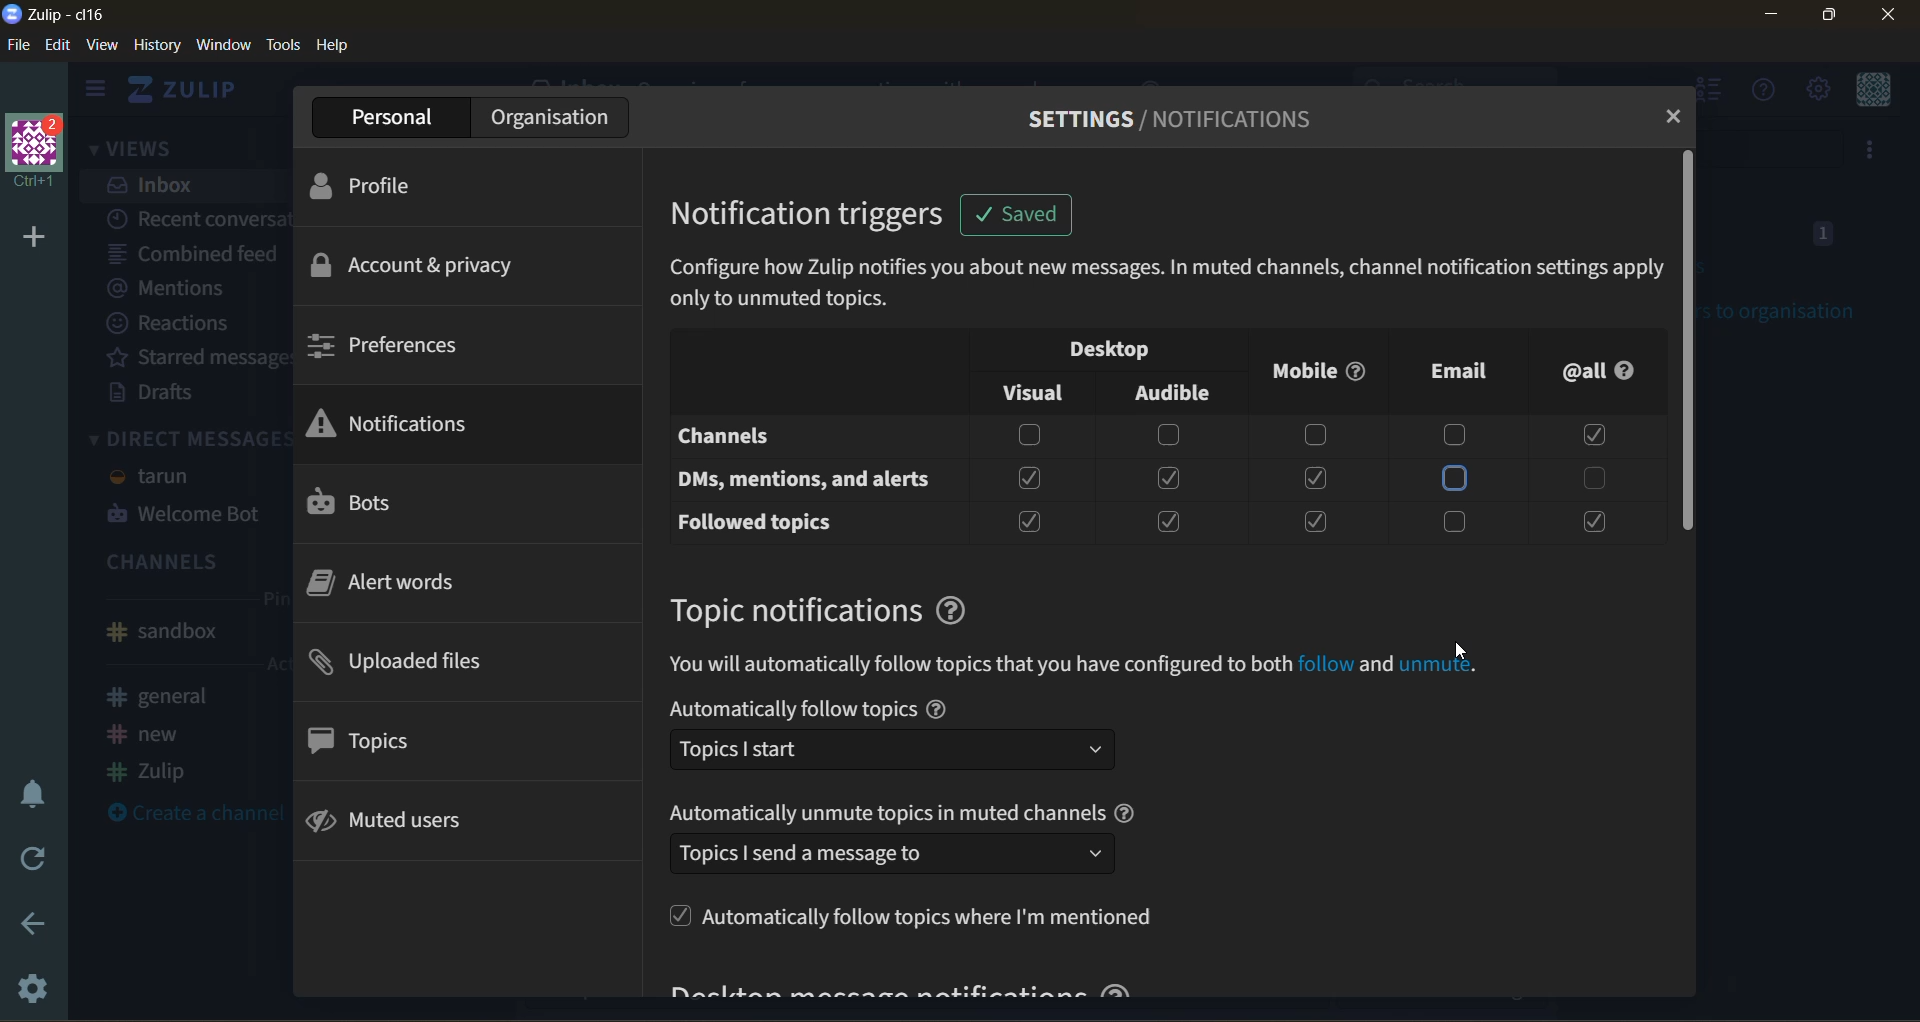 This screenshot has height=1022, width=1920. Describe the element at coordinates (1756, 90) in the screenshot. I see `help menu` at that location.